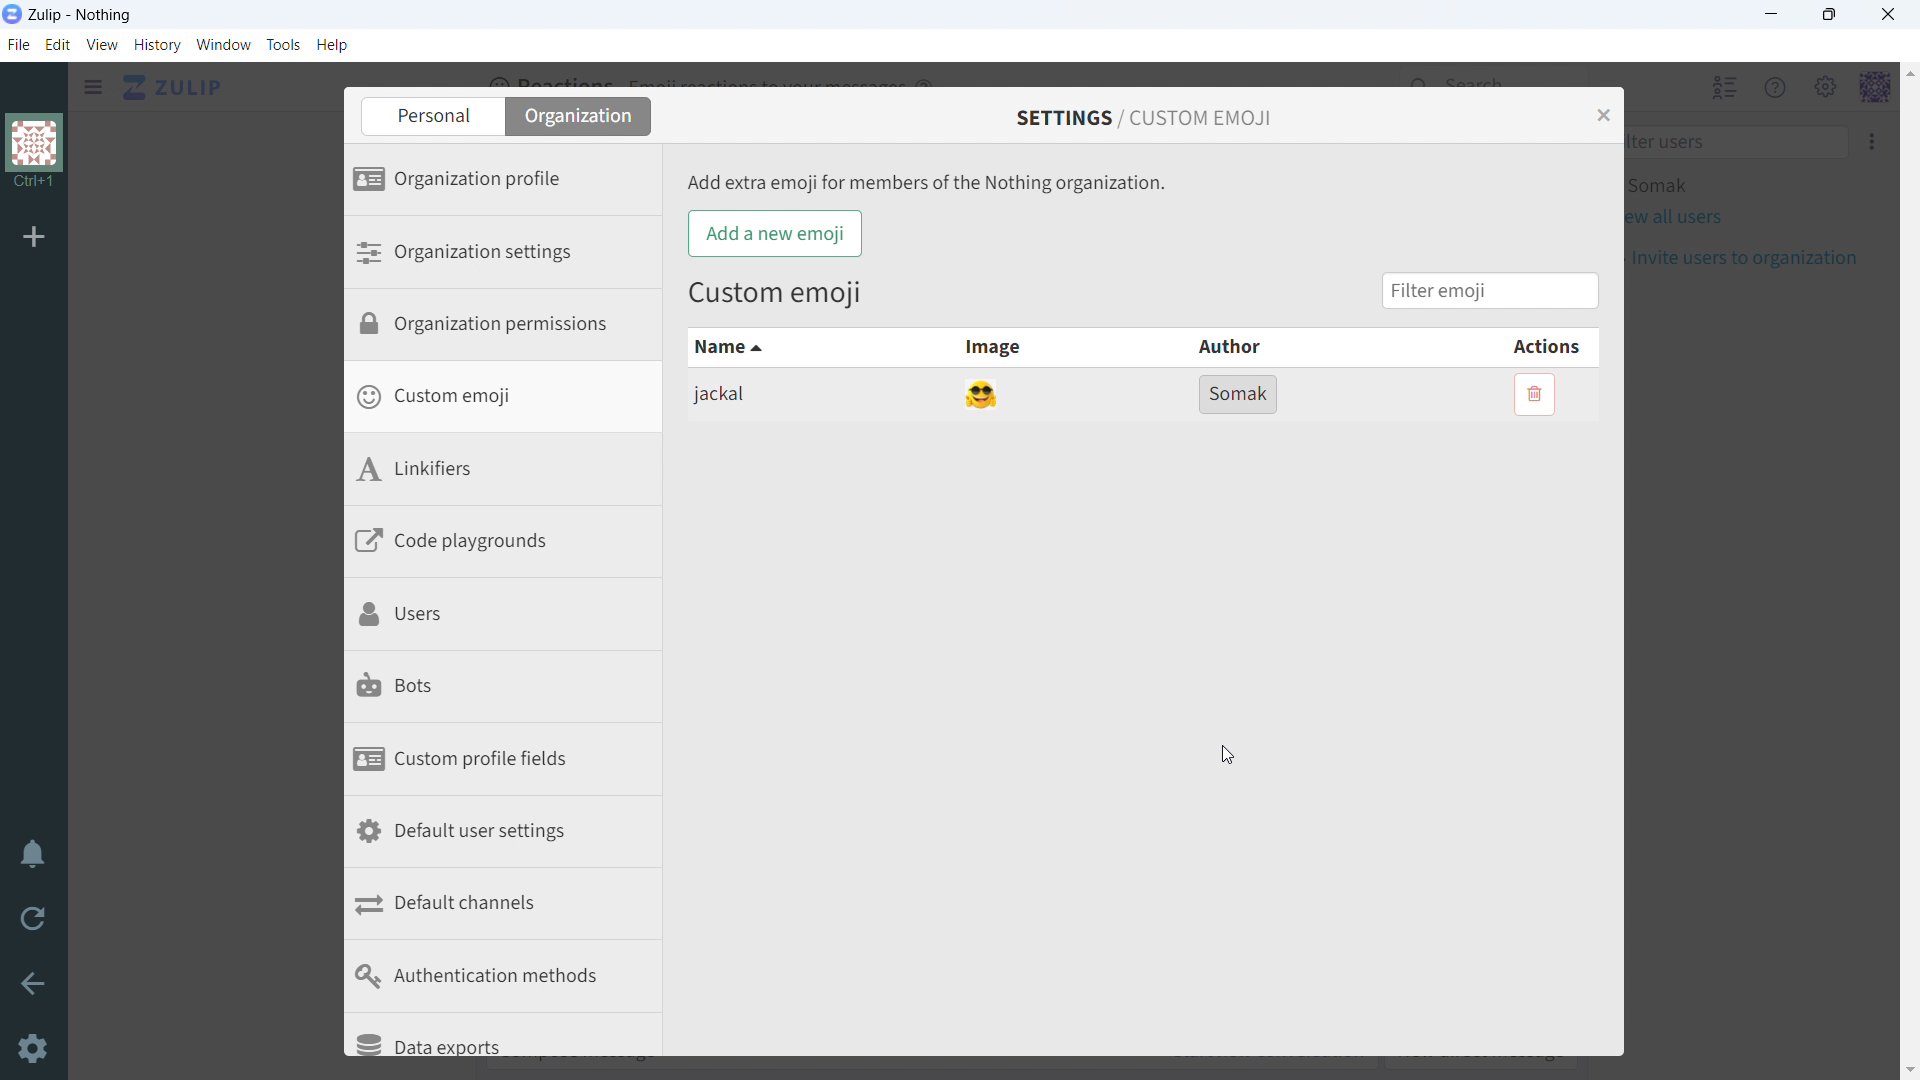 This screenshot has height=1080, width=1920. I want to click on authentication methods, so click(513, 977).